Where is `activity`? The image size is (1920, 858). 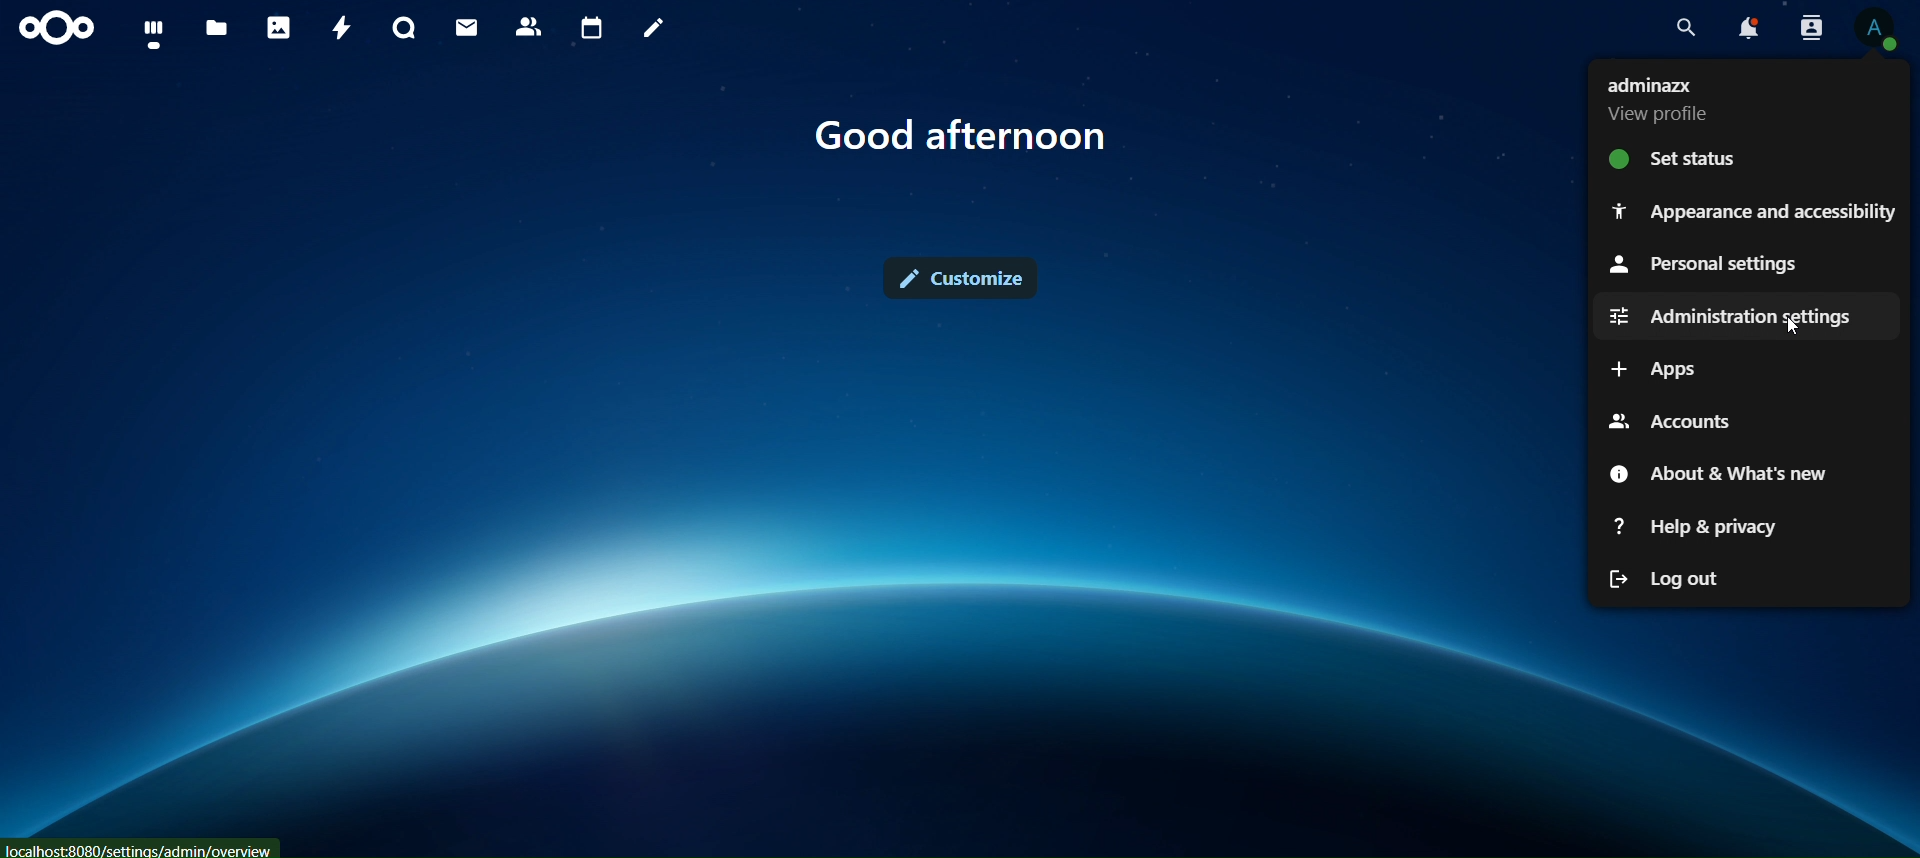 activity is located at coordinates (337, 29).